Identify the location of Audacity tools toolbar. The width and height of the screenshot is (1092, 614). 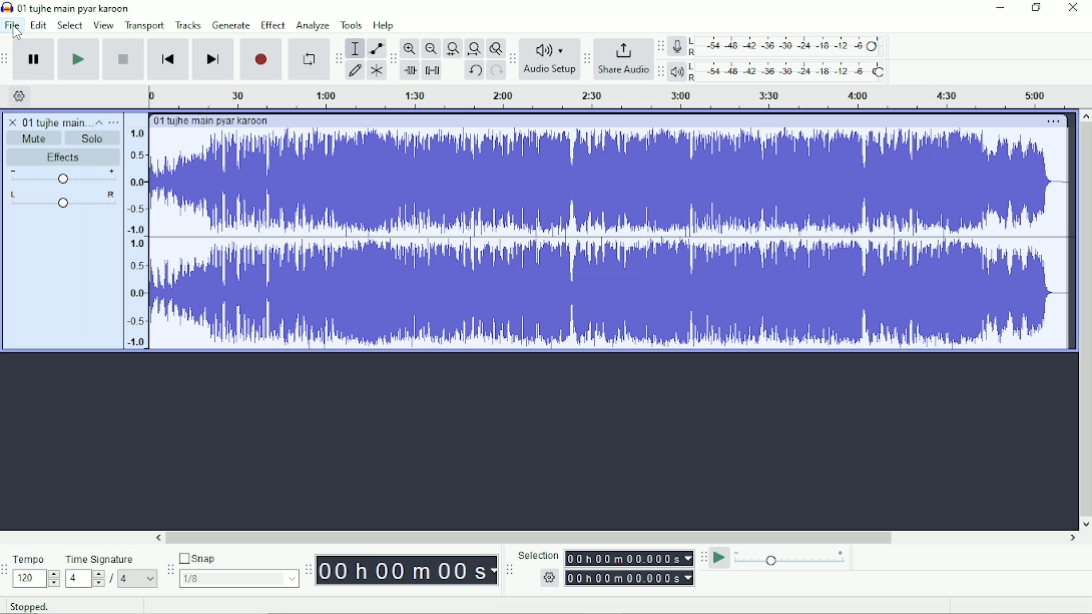
(340, 57).